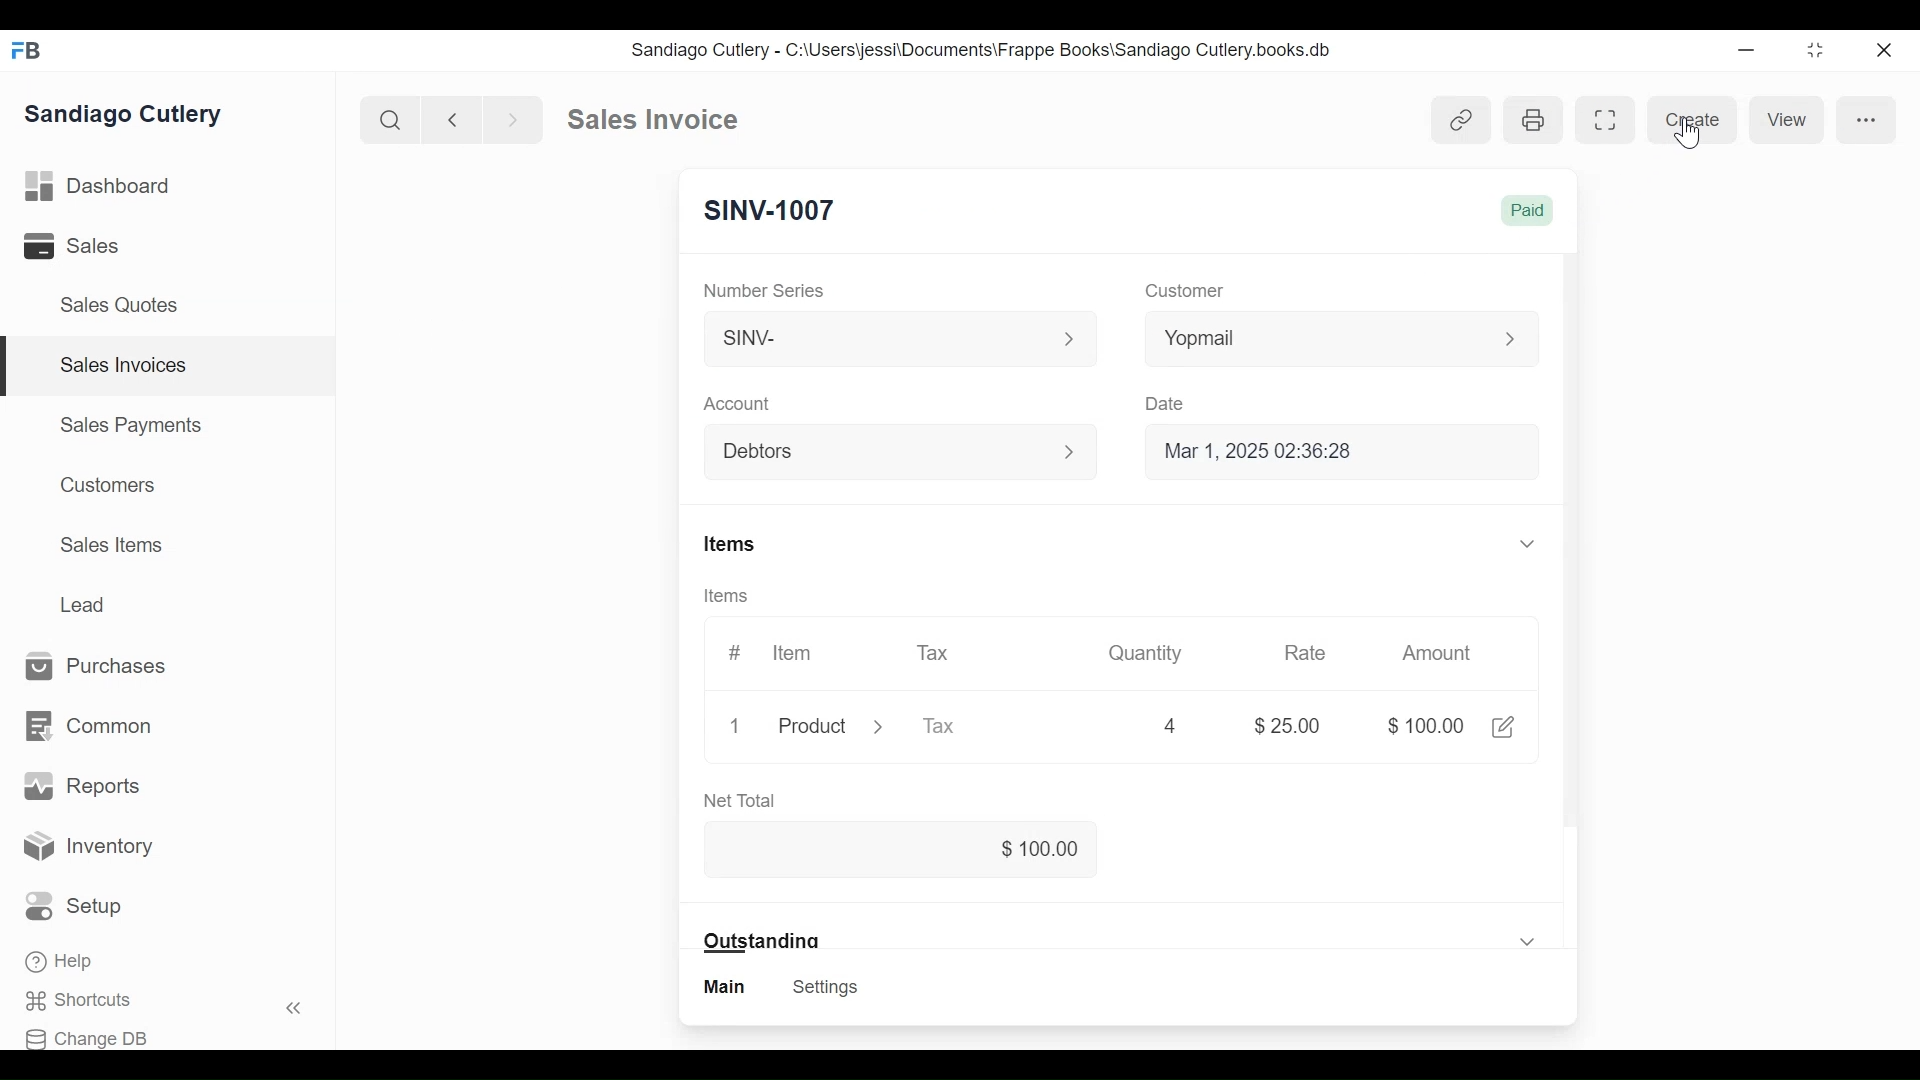  I want to click on Reports, so click(79, 784).